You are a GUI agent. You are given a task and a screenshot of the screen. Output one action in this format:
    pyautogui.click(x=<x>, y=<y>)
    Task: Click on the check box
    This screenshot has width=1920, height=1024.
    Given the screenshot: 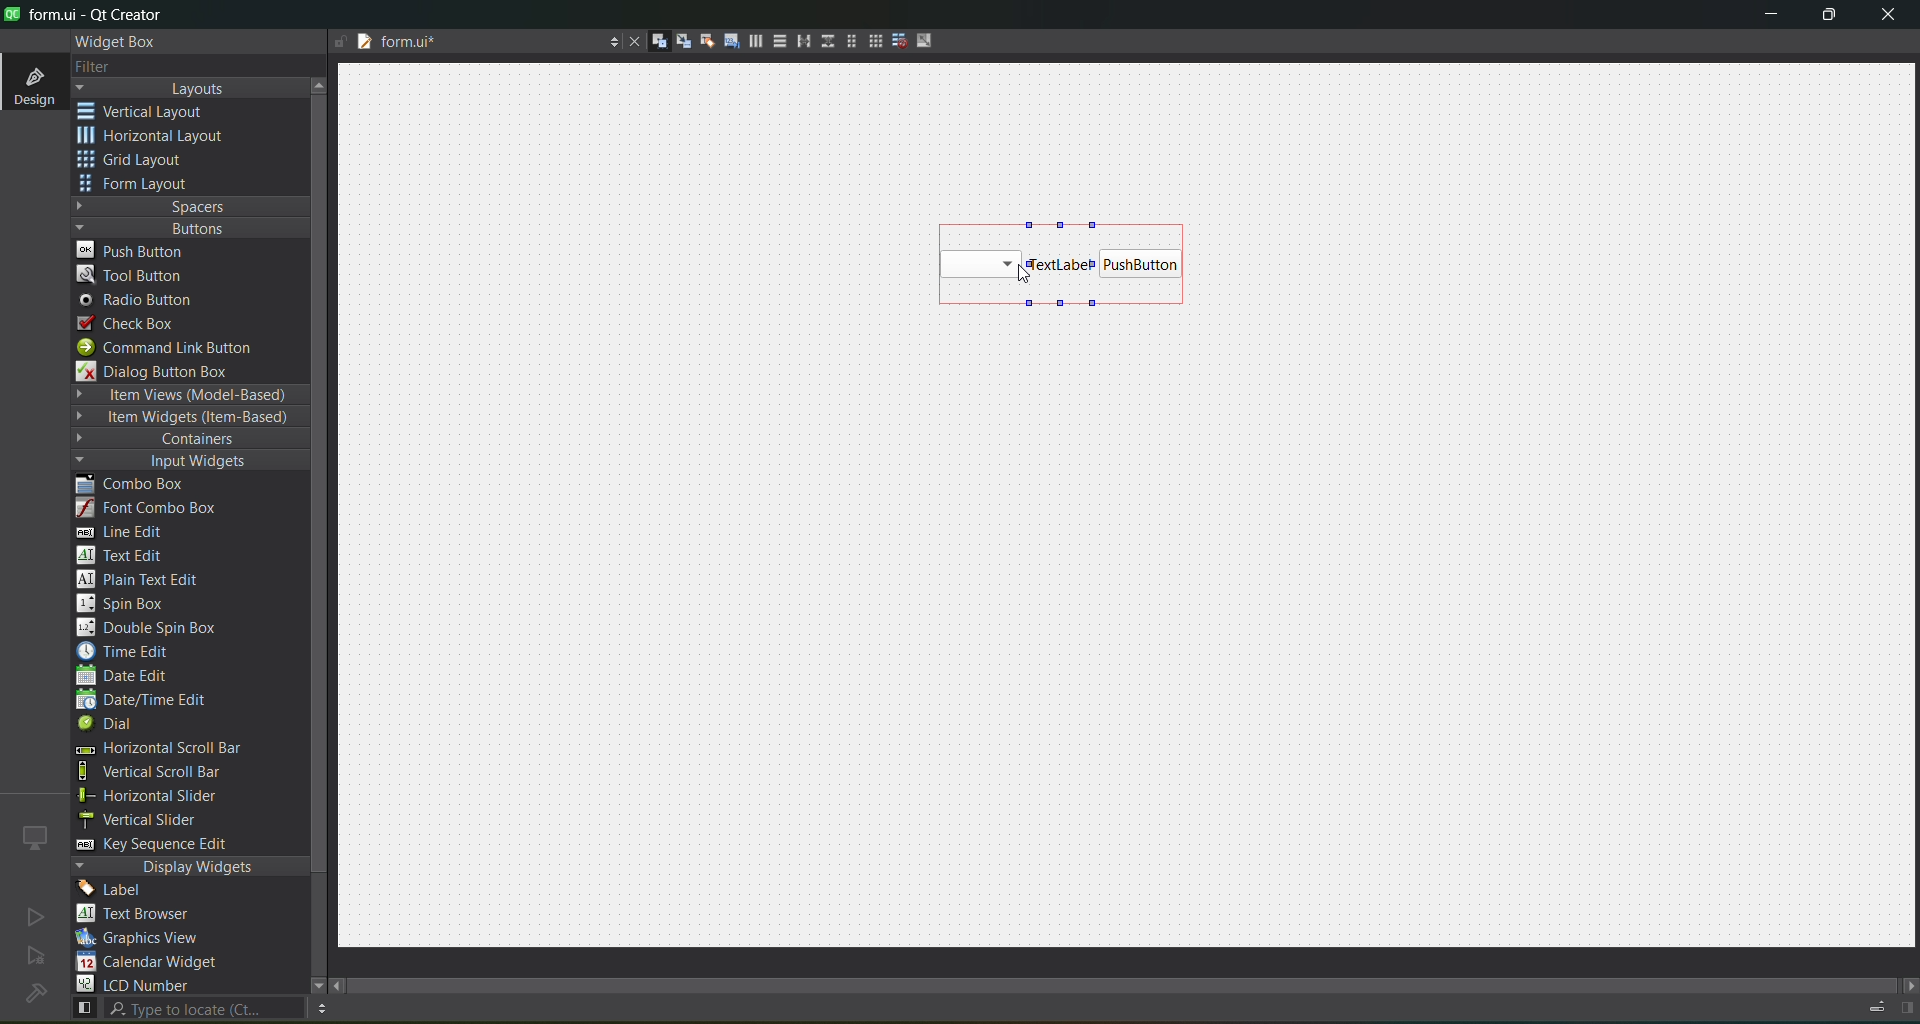 What is the action you would take?
    pyautogui.click(x=136, y=324)
    